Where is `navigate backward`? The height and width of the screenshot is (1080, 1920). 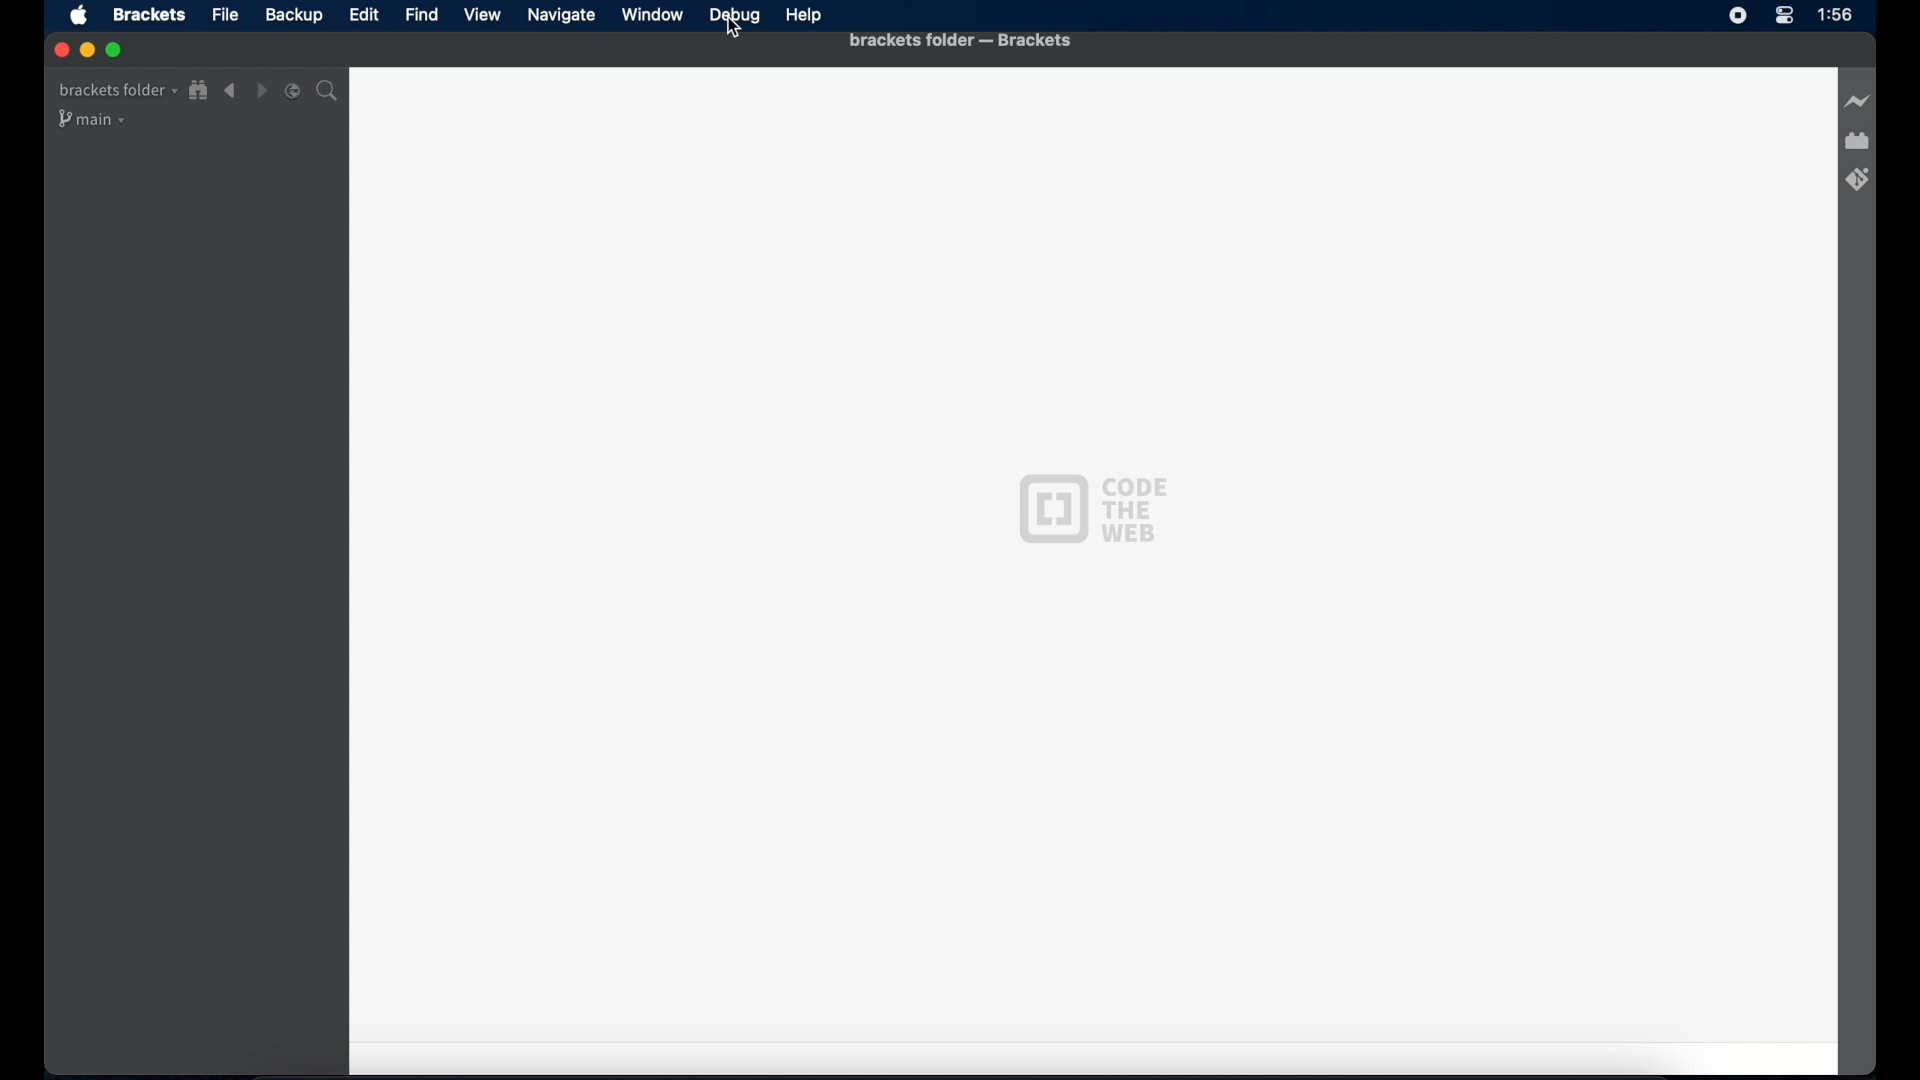
navigate backward is located at coordinates (230, 91).